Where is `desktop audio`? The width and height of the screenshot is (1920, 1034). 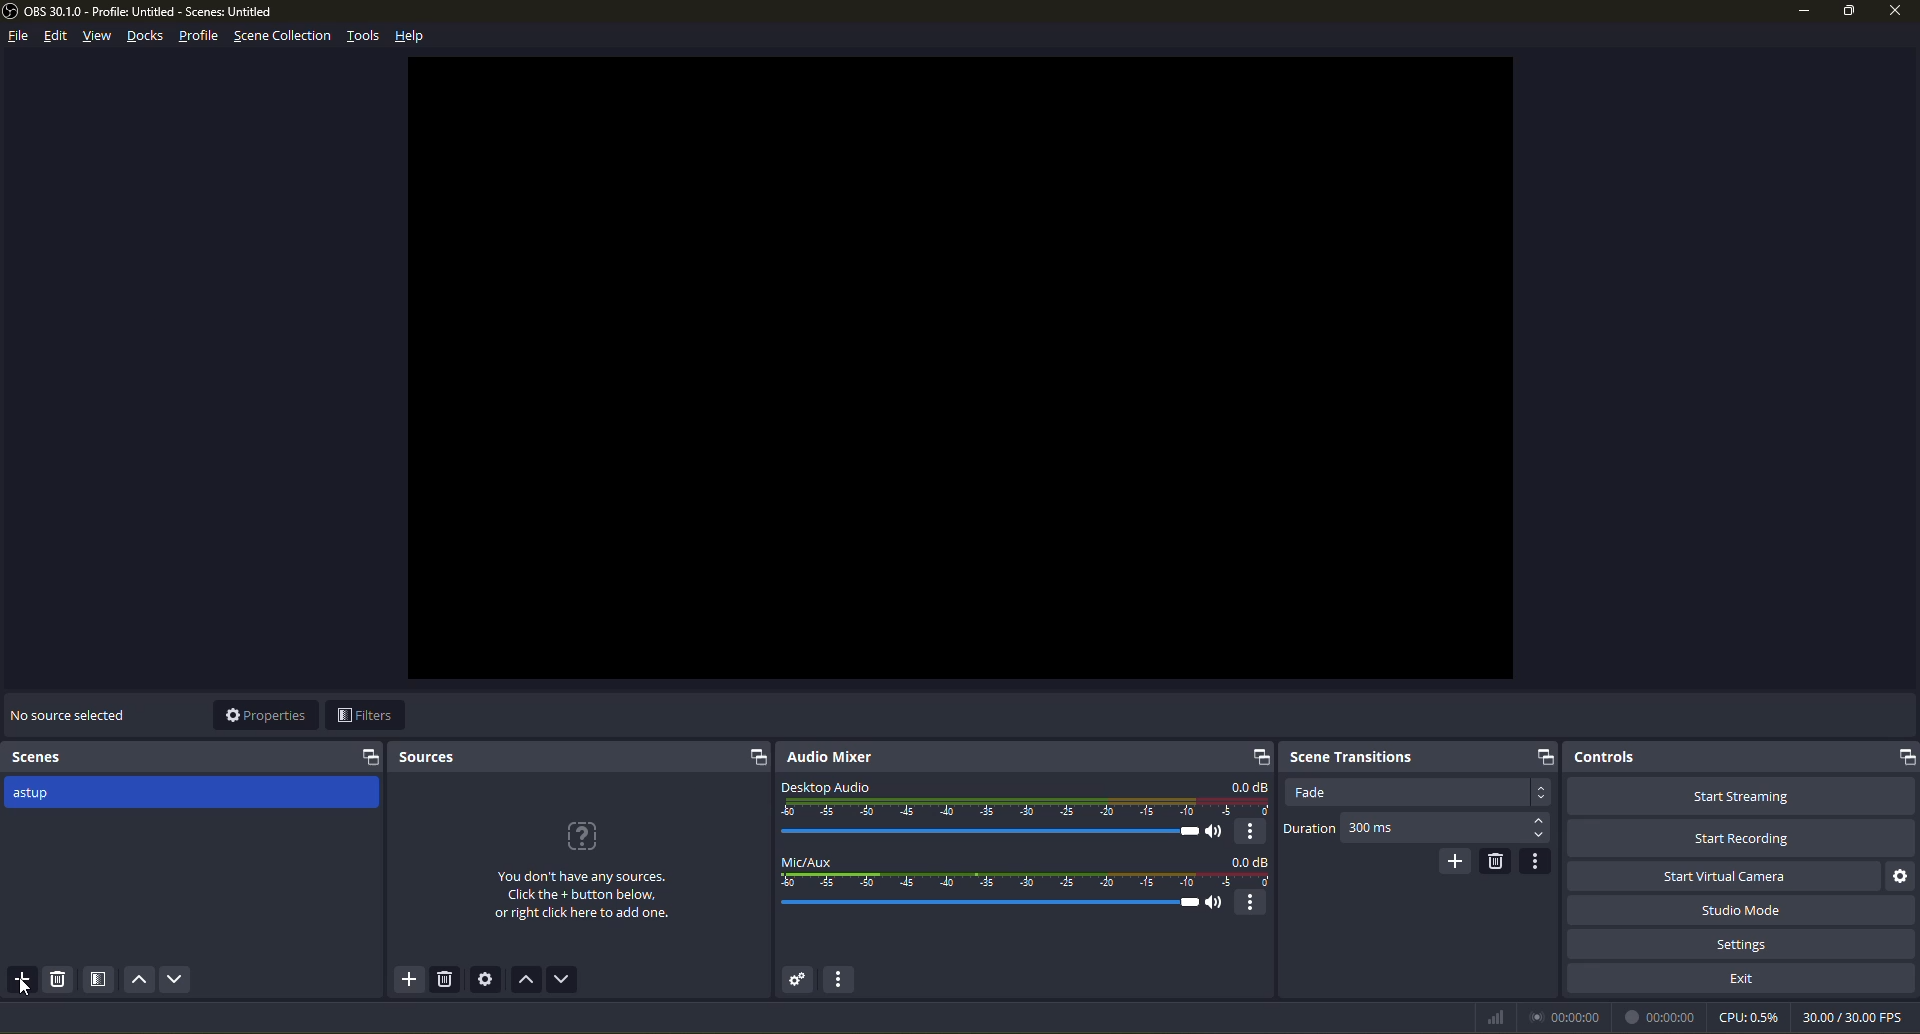 desktop audio is located at coordinates (824, 788).